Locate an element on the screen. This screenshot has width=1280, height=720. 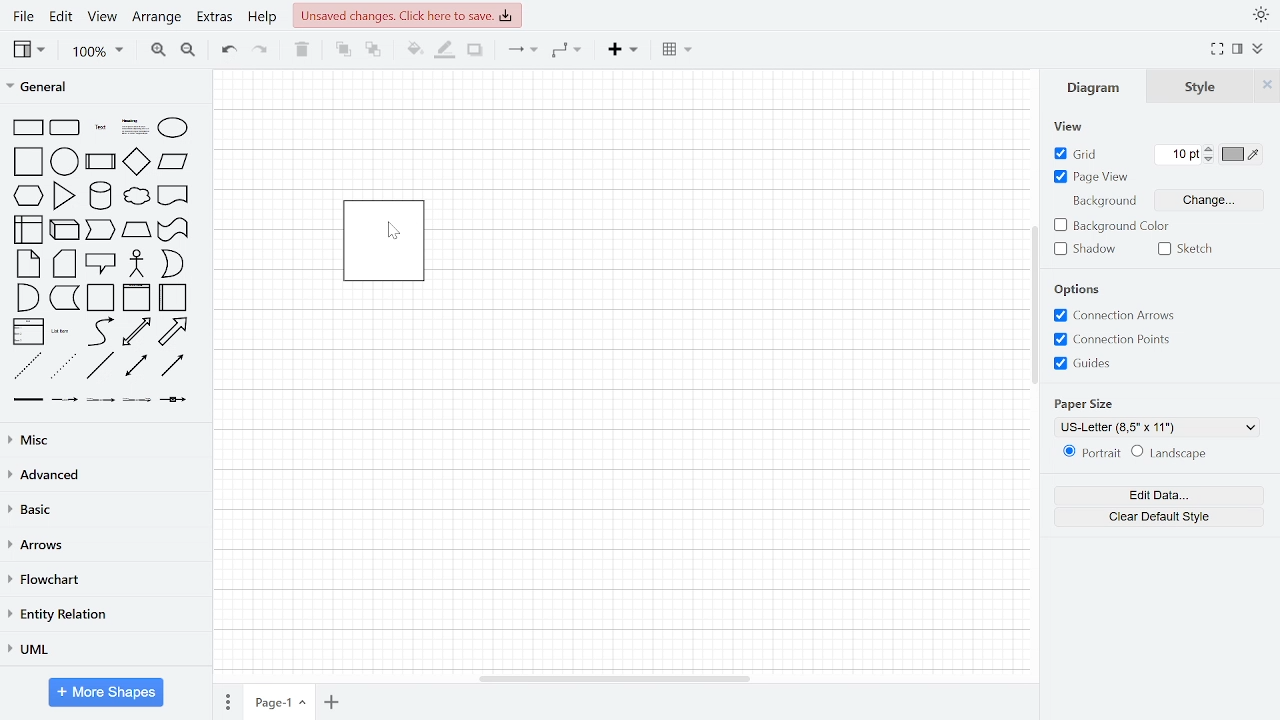
edit data is located at coordinates (1160, 495).